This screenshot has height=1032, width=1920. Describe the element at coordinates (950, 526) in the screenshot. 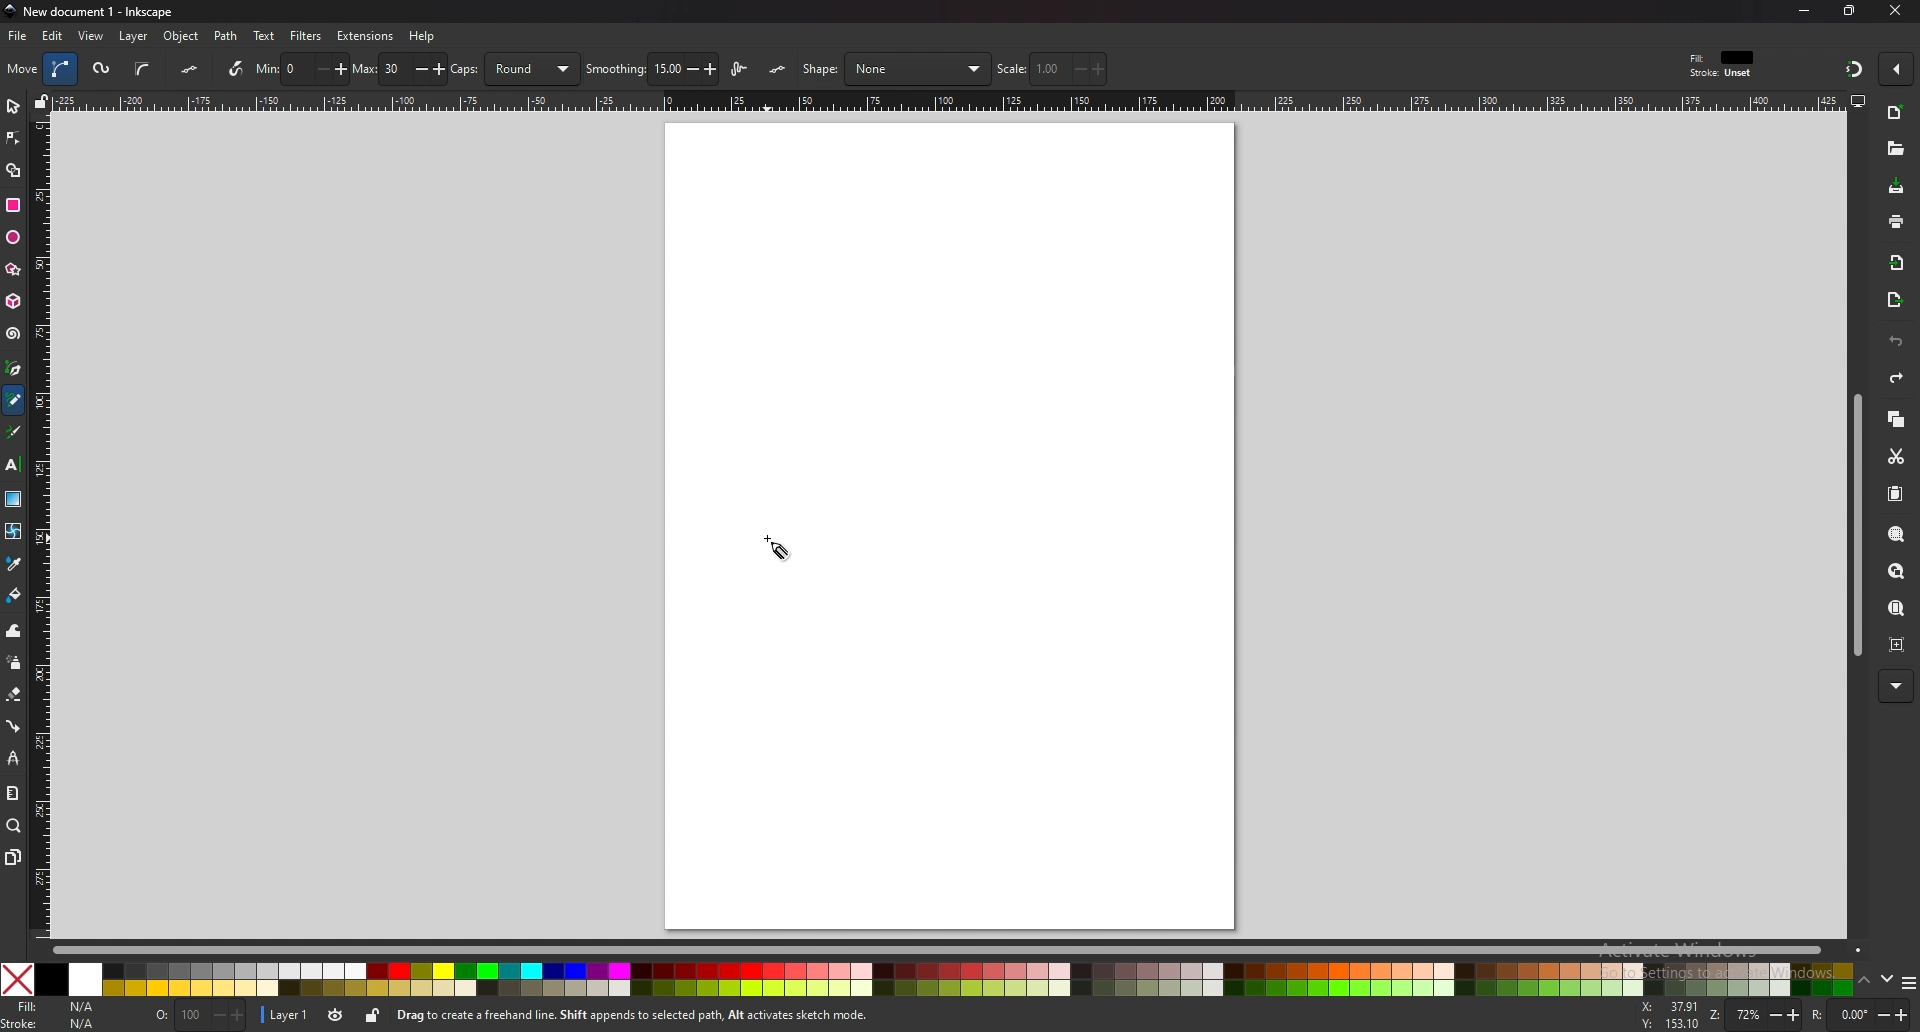

I see `page` at that location.